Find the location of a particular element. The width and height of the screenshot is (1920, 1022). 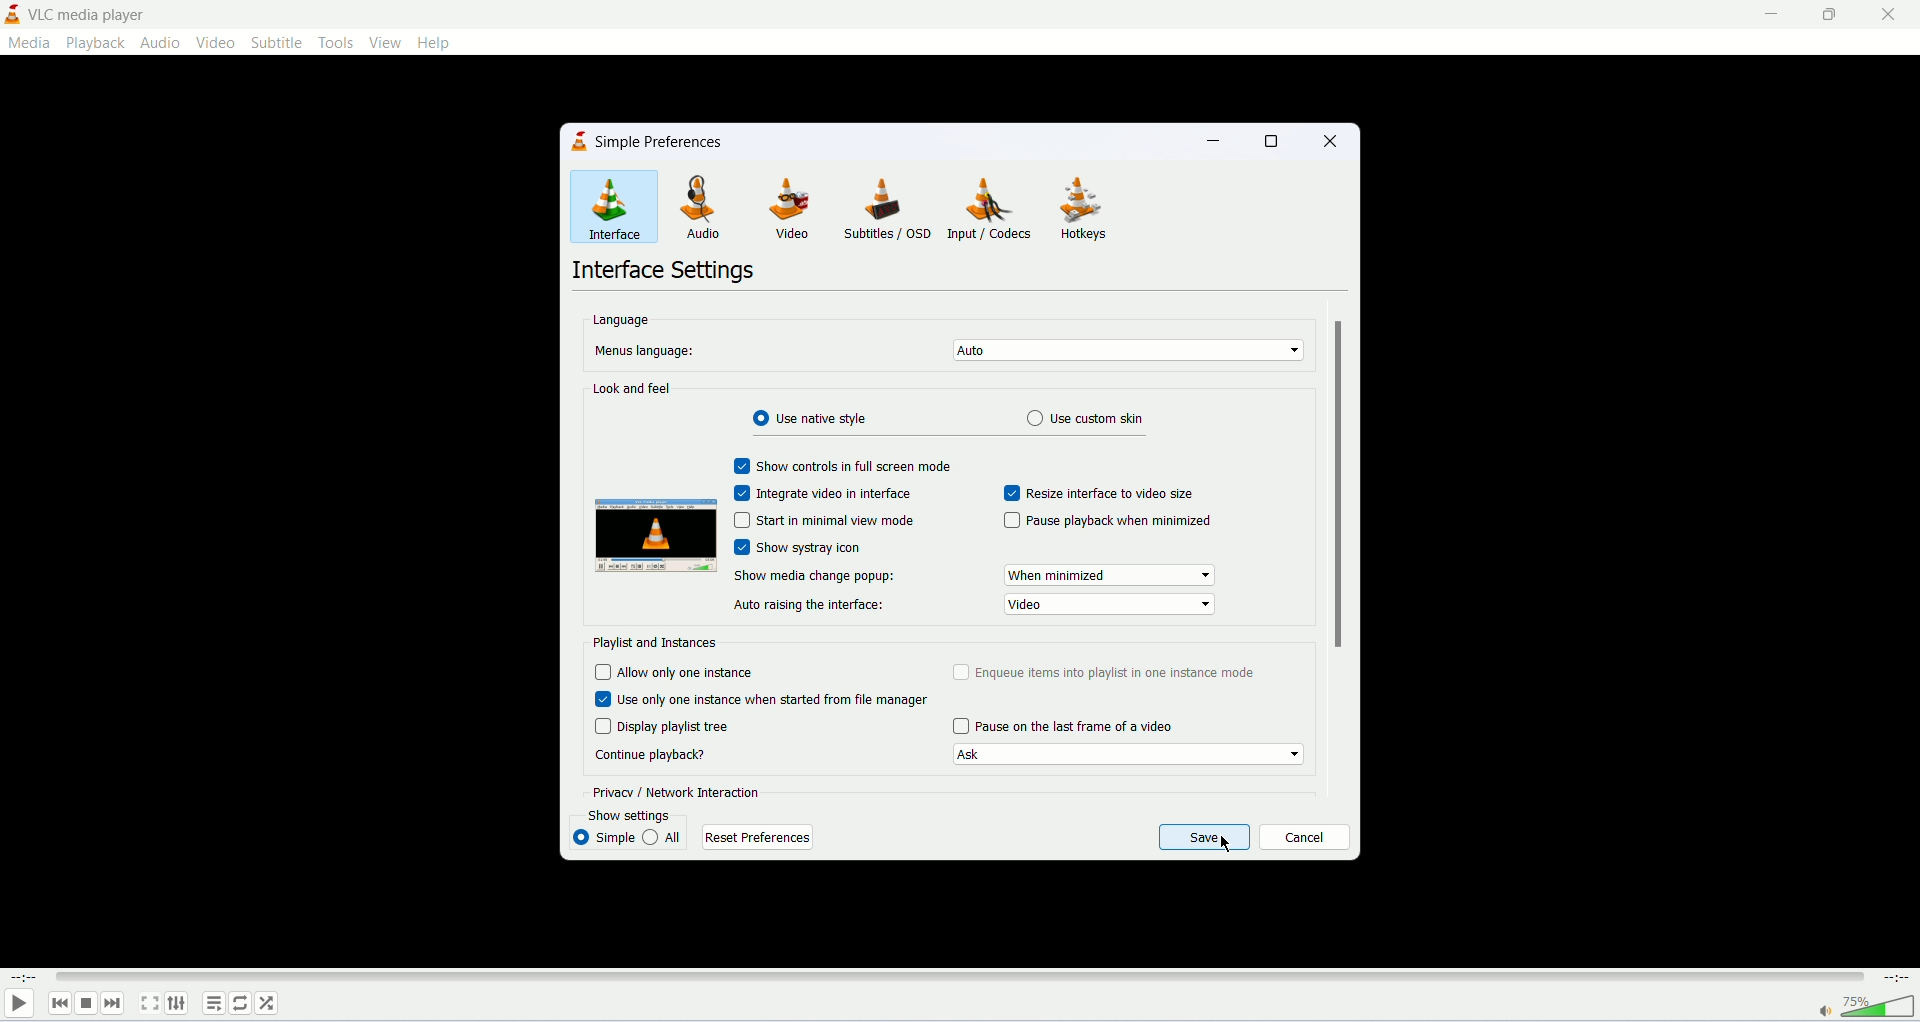

pause playback when minimized is located at coordinates (1107, 519).